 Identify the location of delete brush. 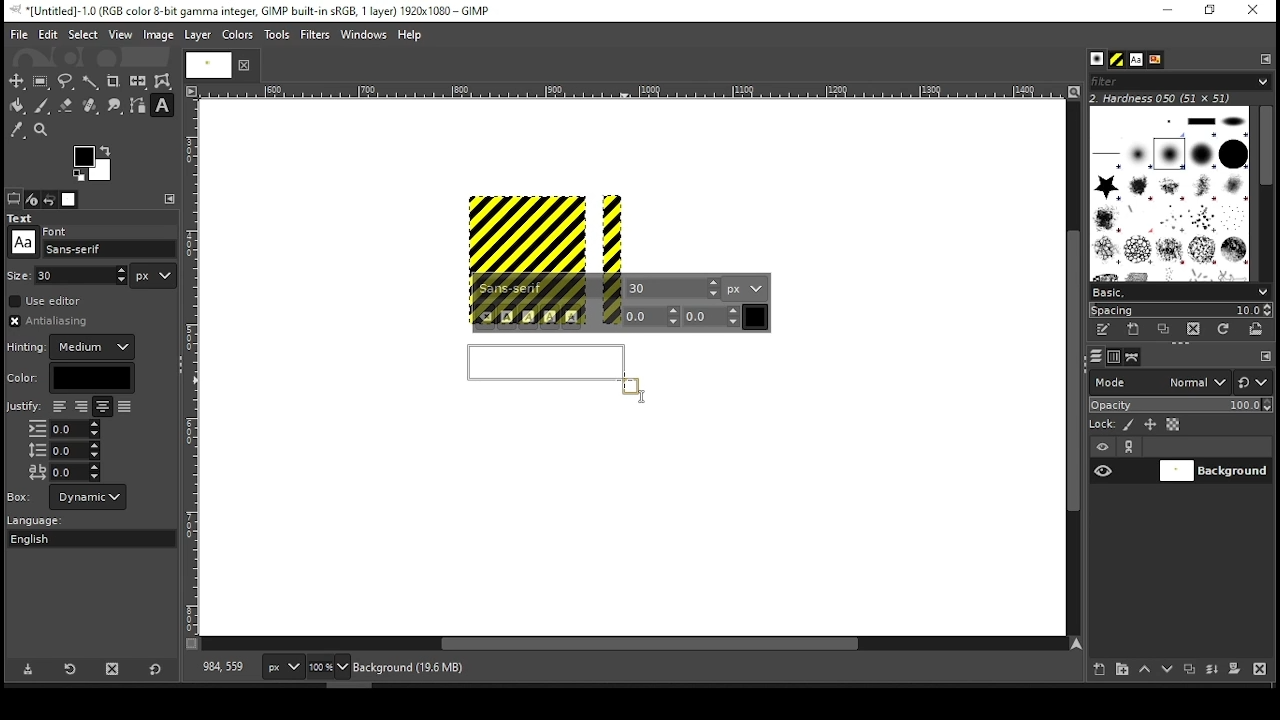
(1196, 330).